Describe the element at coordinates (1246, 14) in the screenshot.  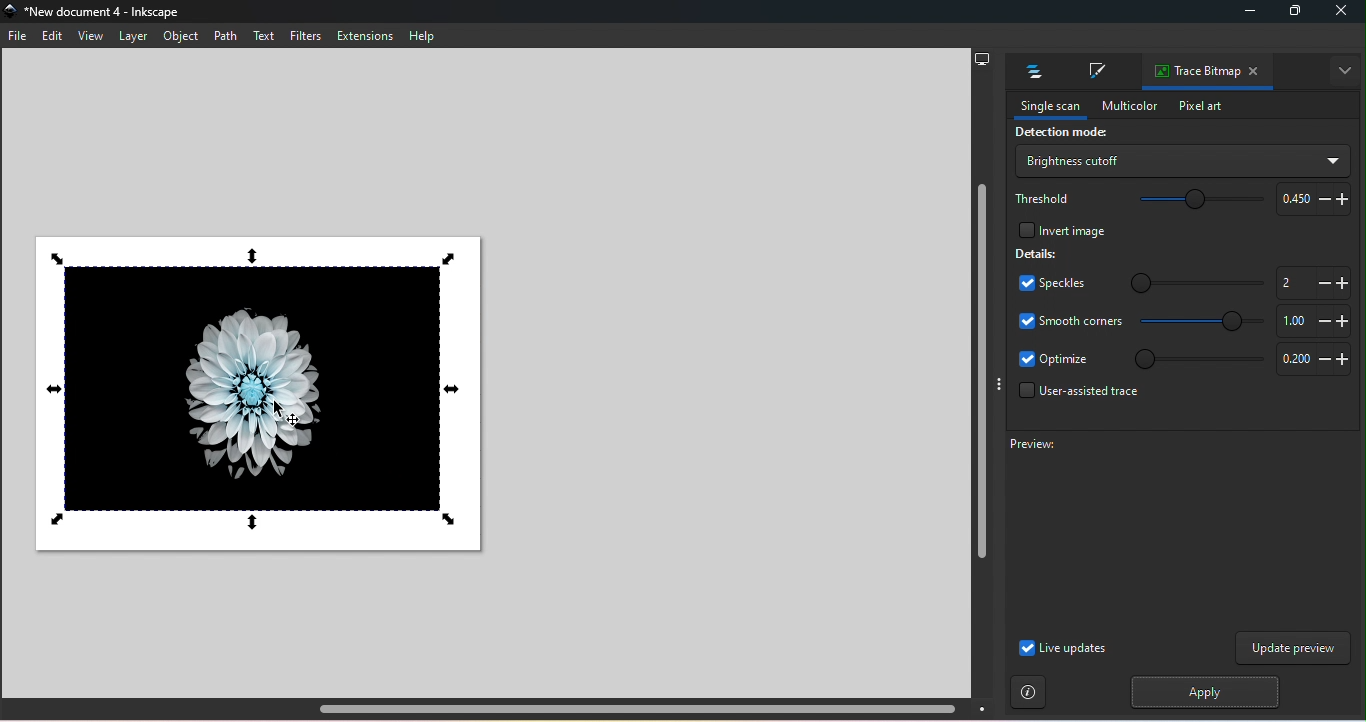
I see `Minimize` at that location.